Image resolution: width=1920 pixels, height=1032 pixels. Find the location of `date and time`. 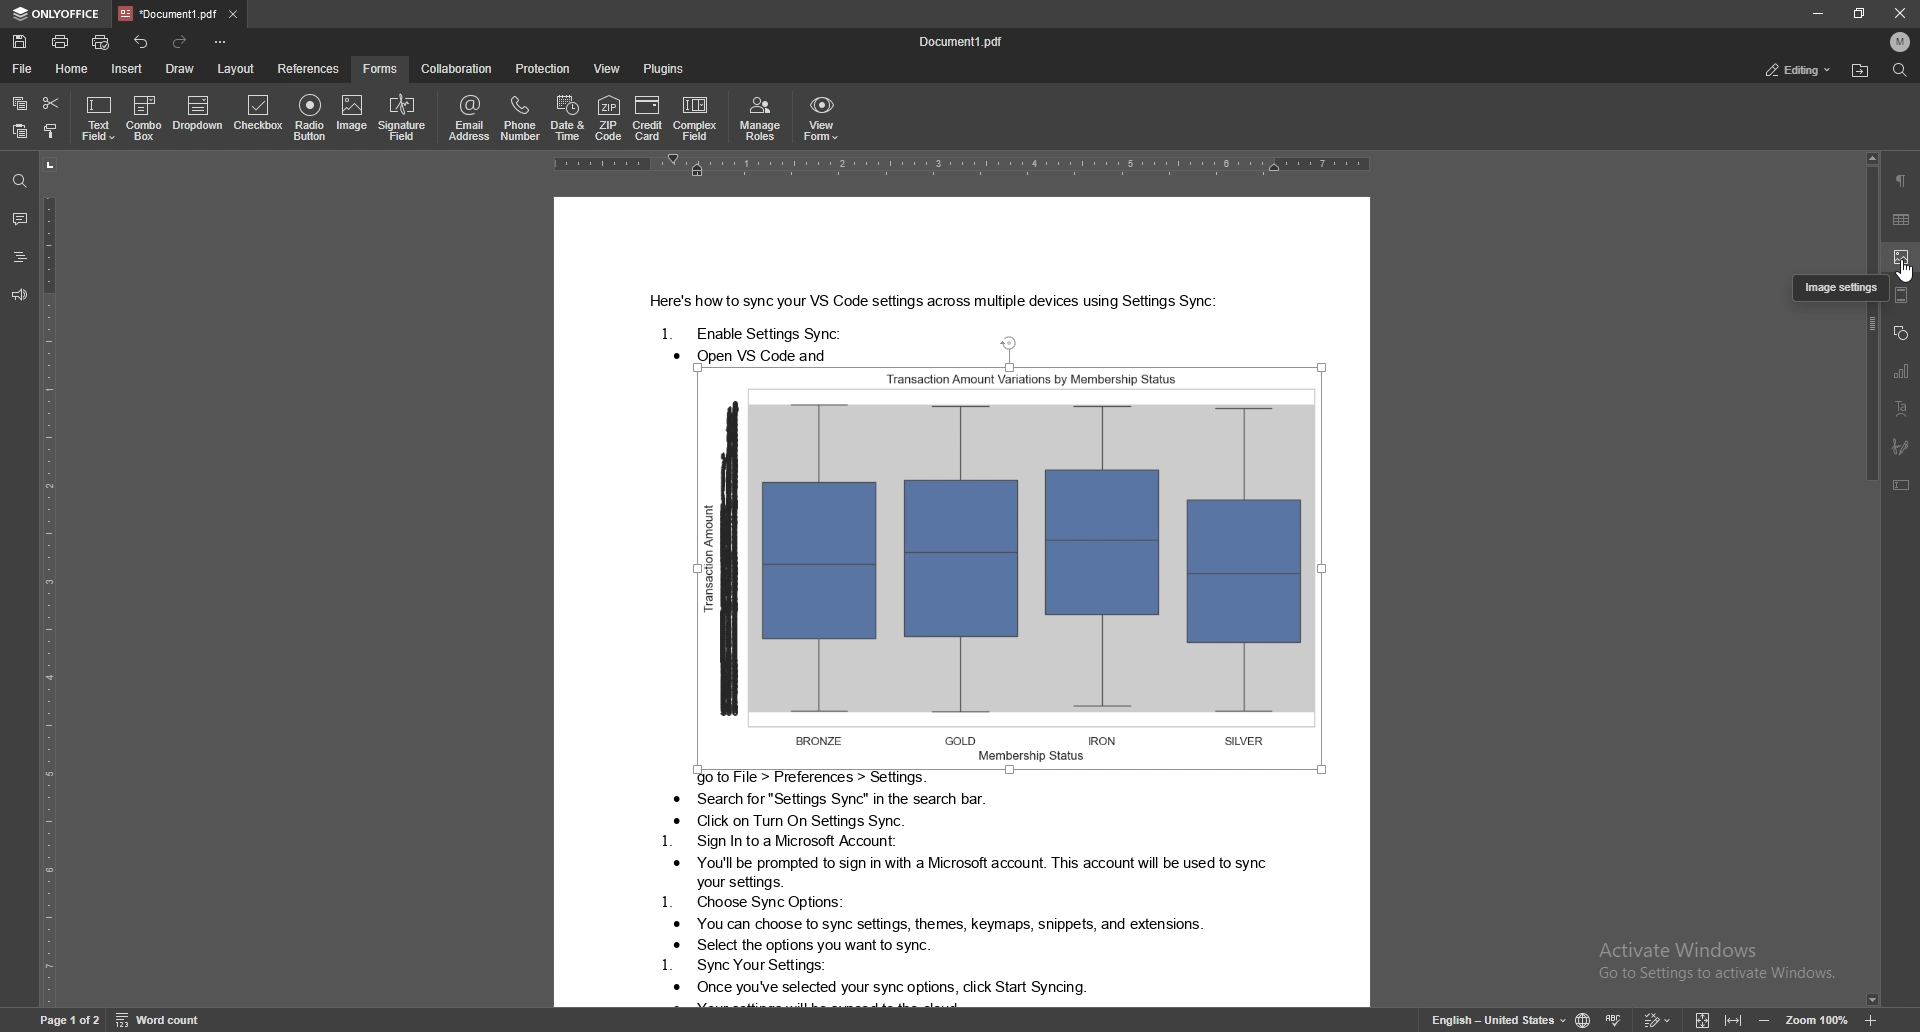

date and time is located at coordinates (567, 118).